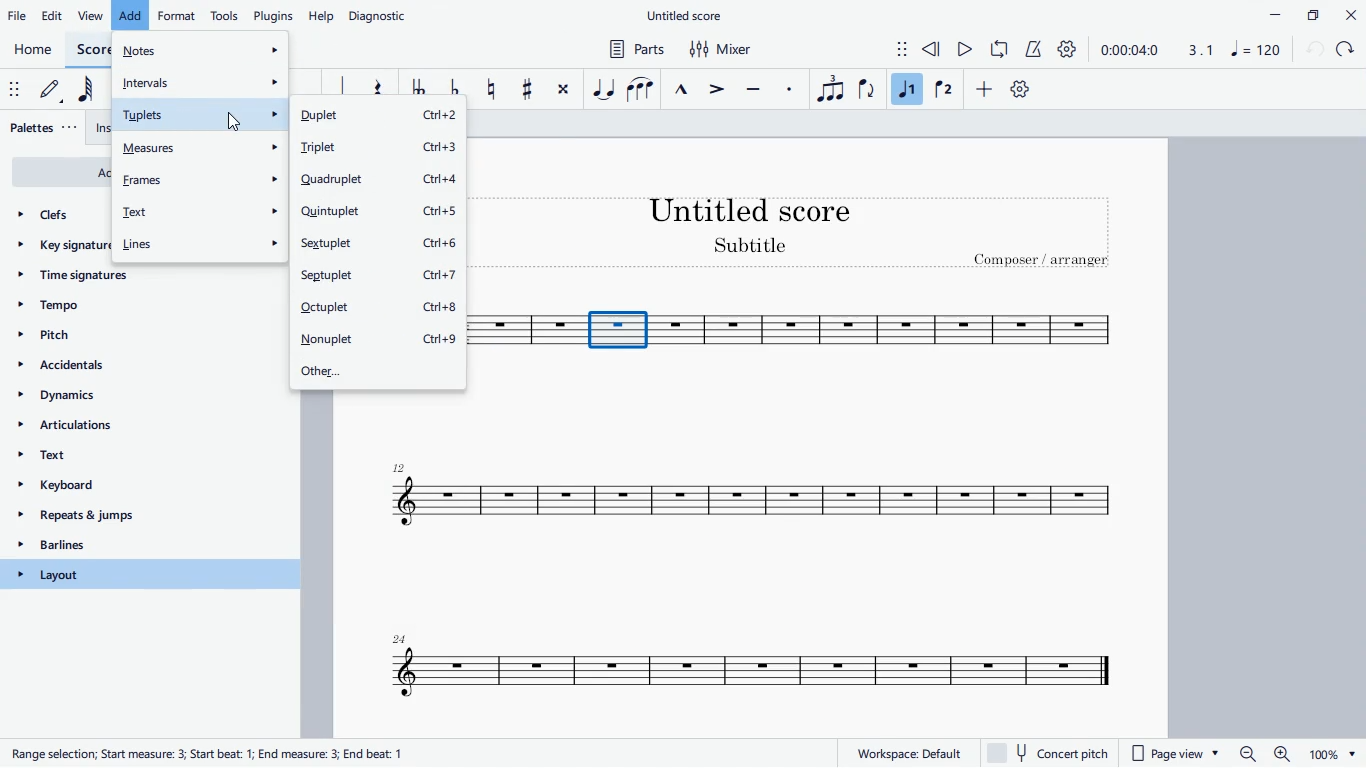  What do you see at coordinates (756, 498) in the screenshot?
I see `score` at bounding box center [756, 498].